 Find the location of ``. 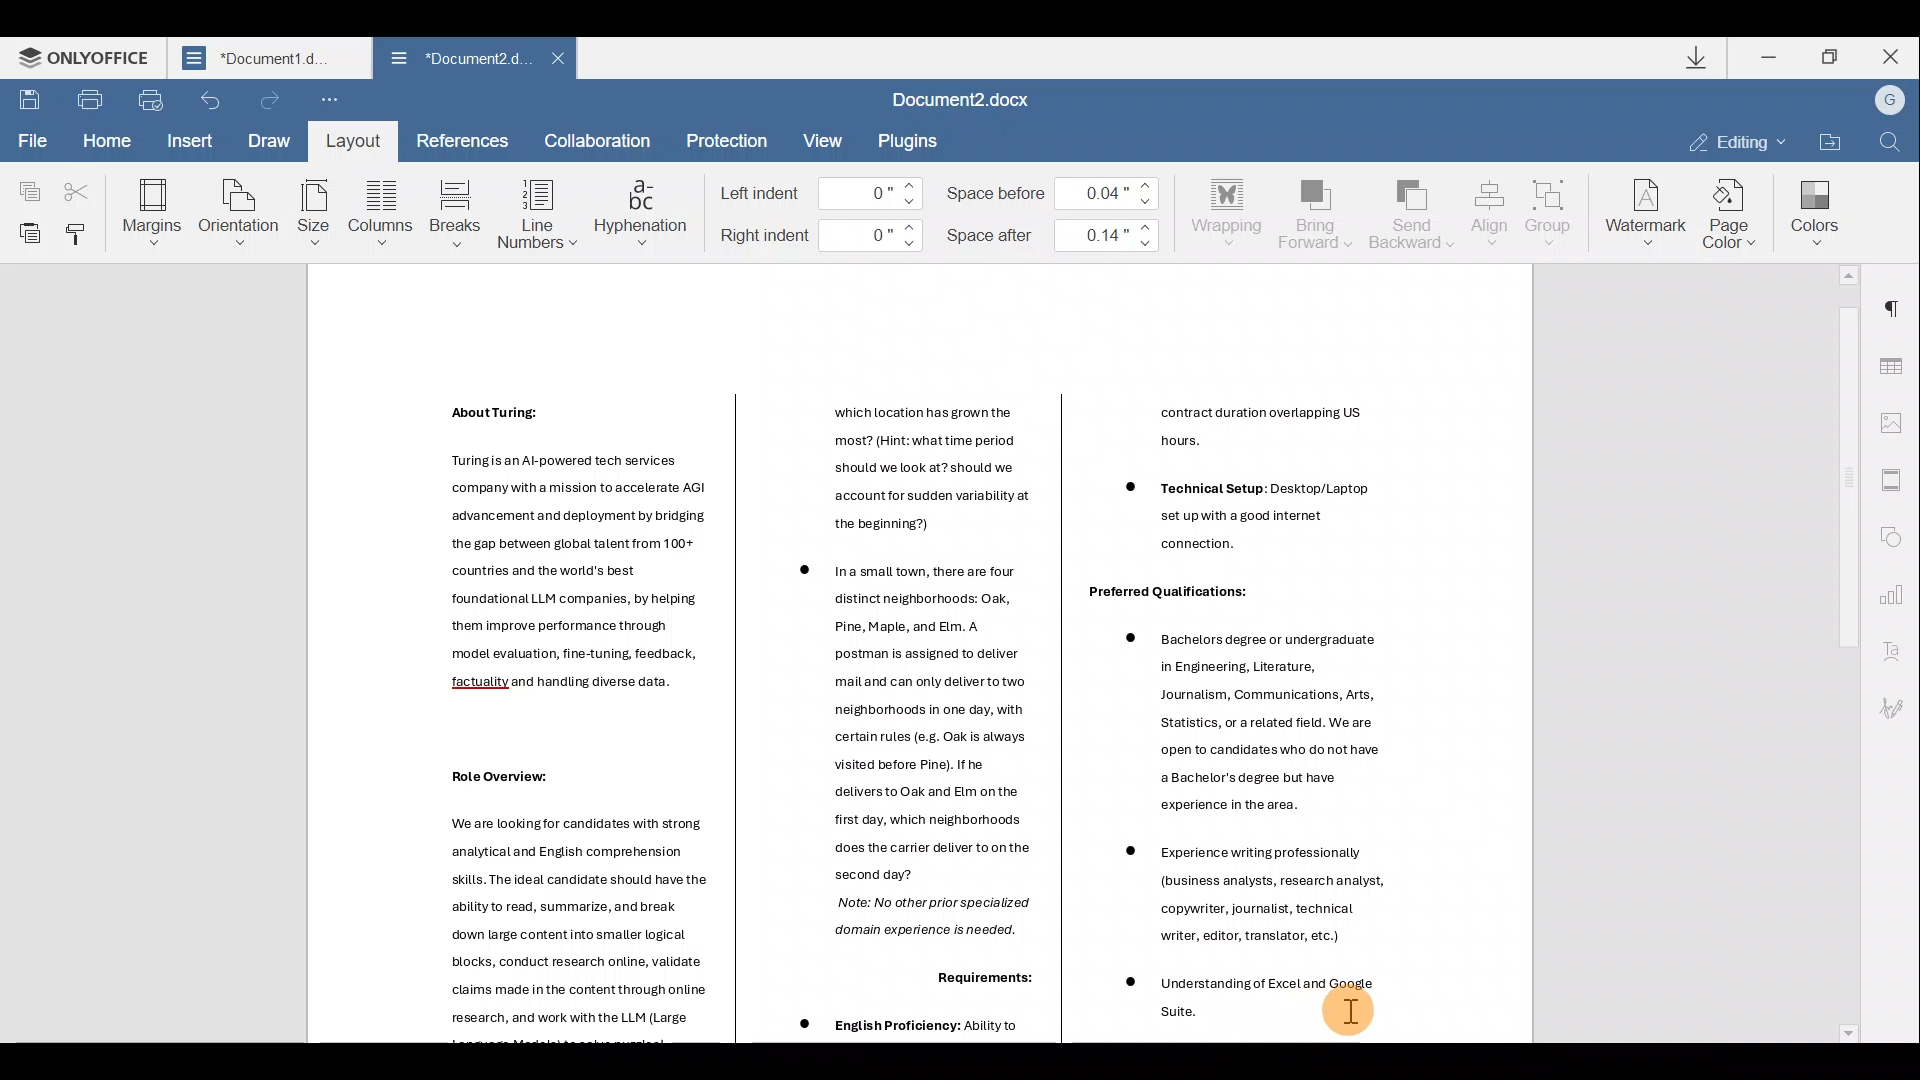

 is located at coordinates (1241, 477).